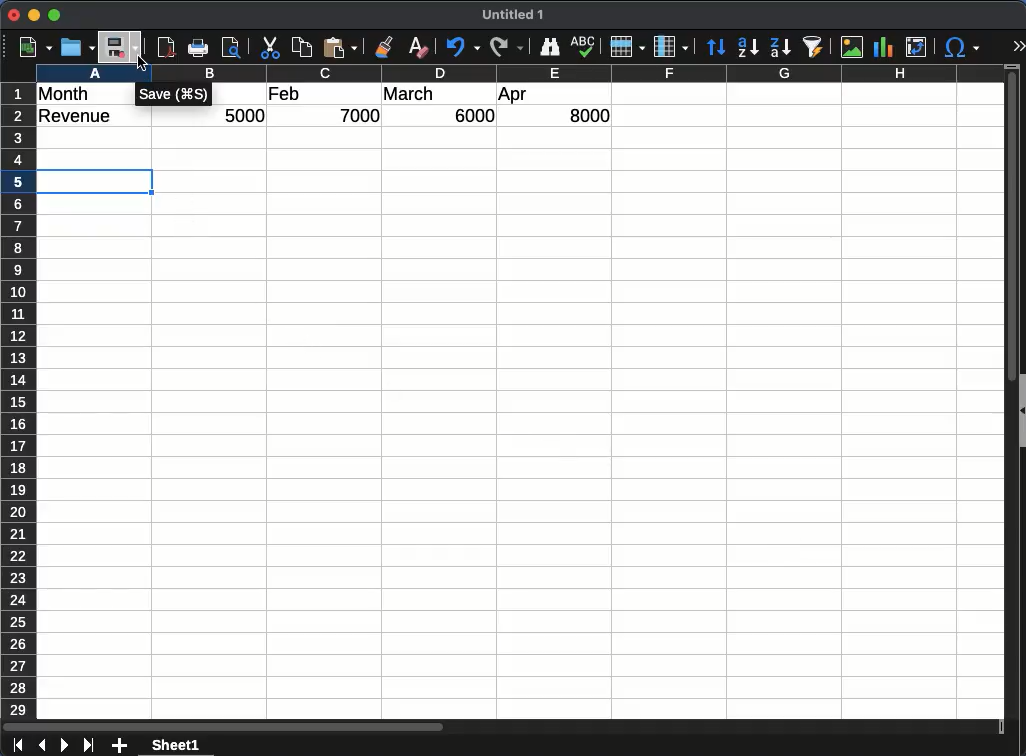  Describe the element at coordinates (141, 65) in the screenshot. I see `Cursor` at that location.